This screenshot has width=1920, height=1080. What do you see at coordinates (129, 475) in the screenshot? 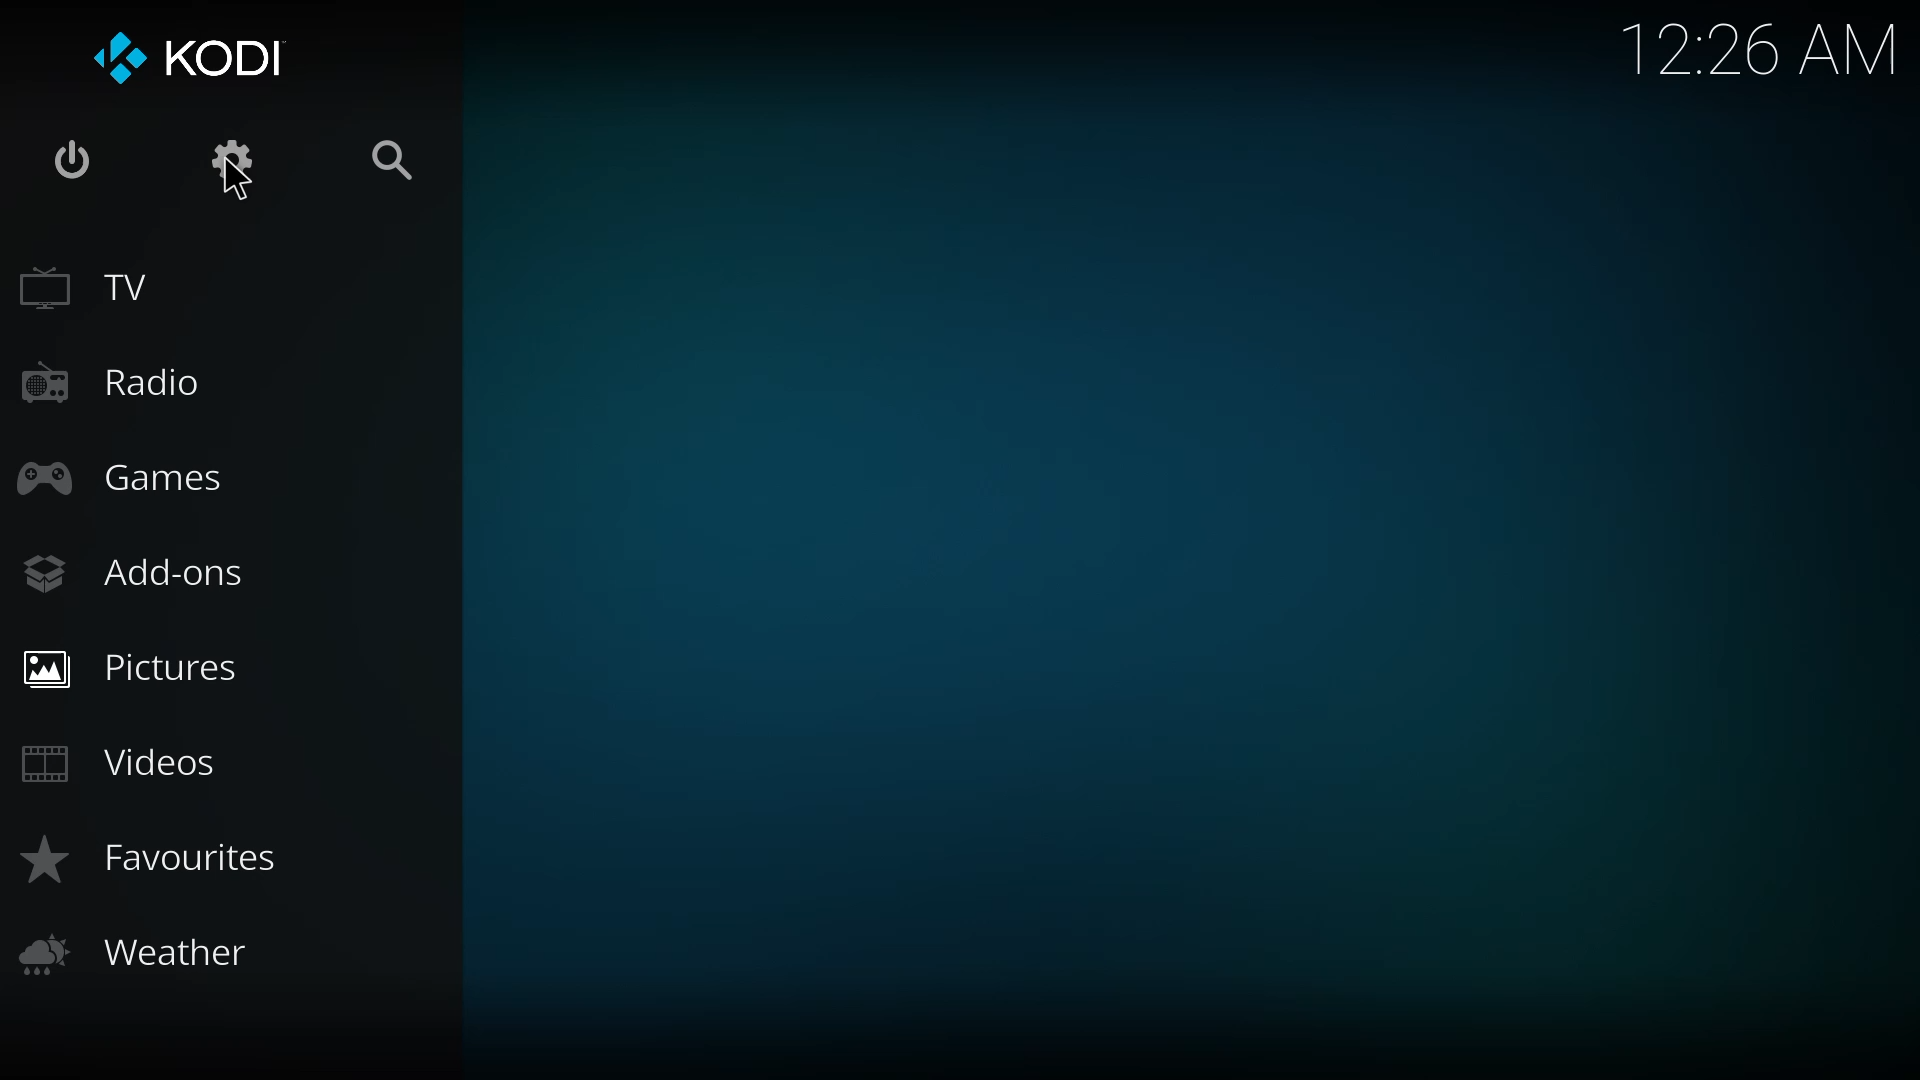
I see `games` at bounding box center [129, 475].